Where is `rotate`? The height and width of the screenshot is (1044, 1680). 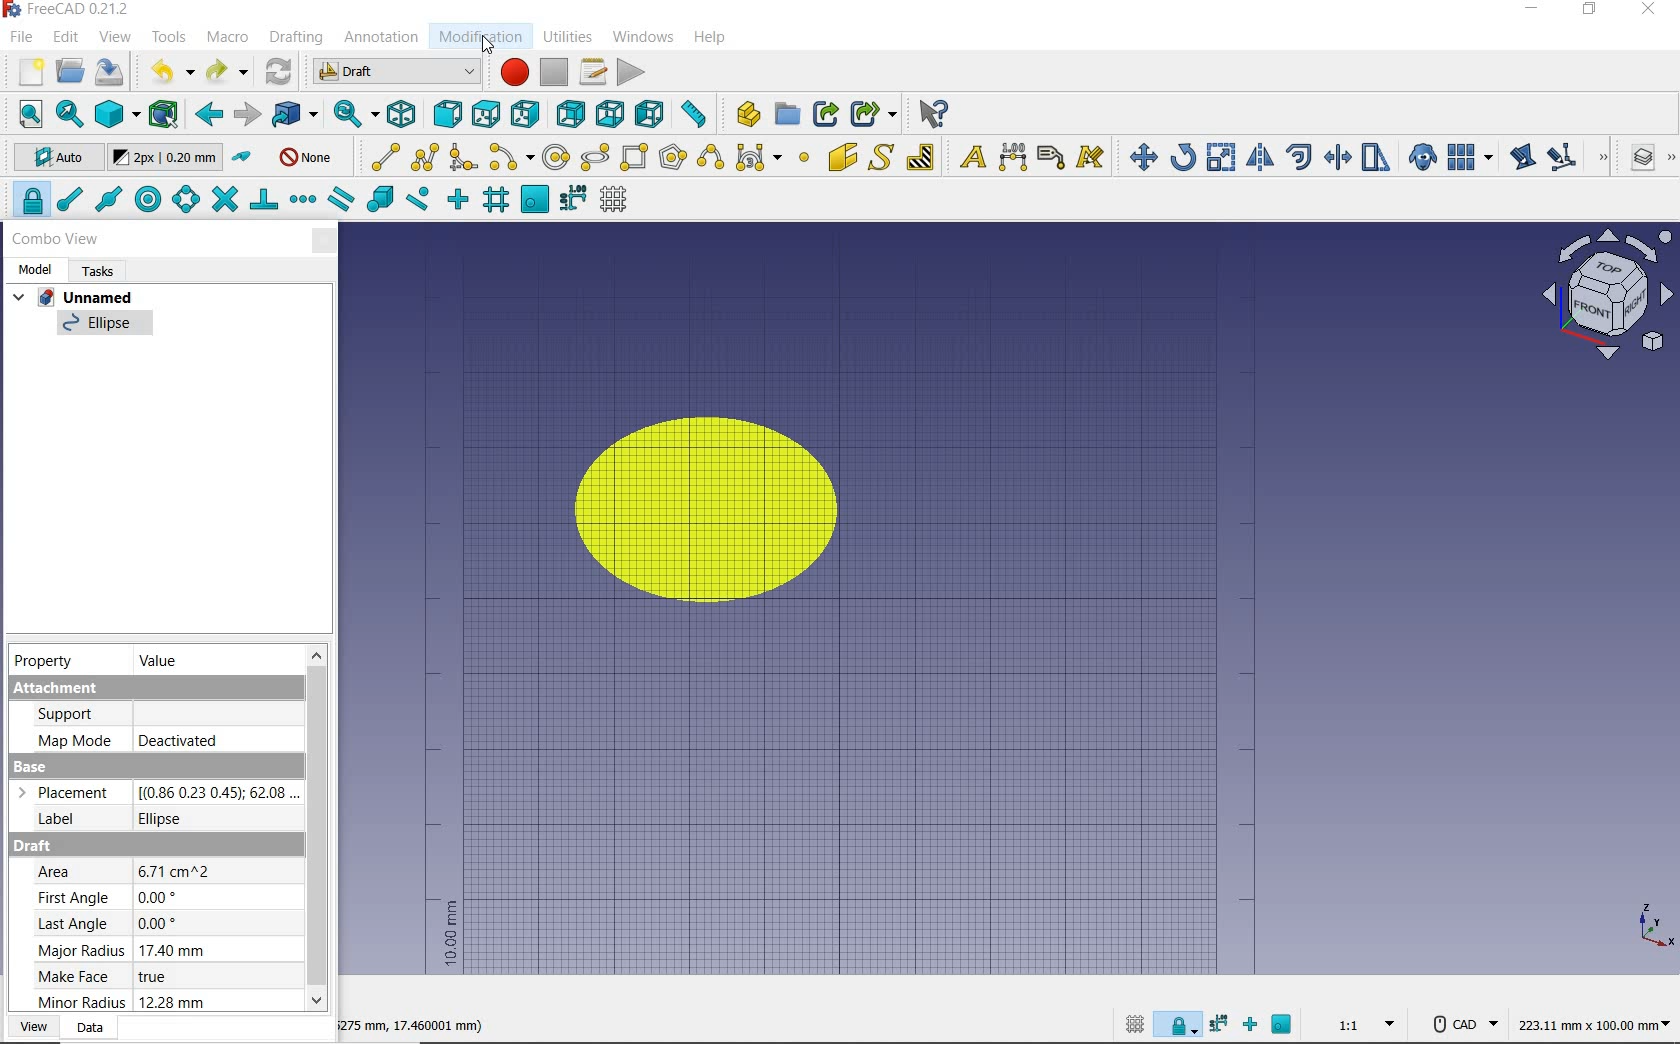
rotate is located at coordinates (1183, 157).